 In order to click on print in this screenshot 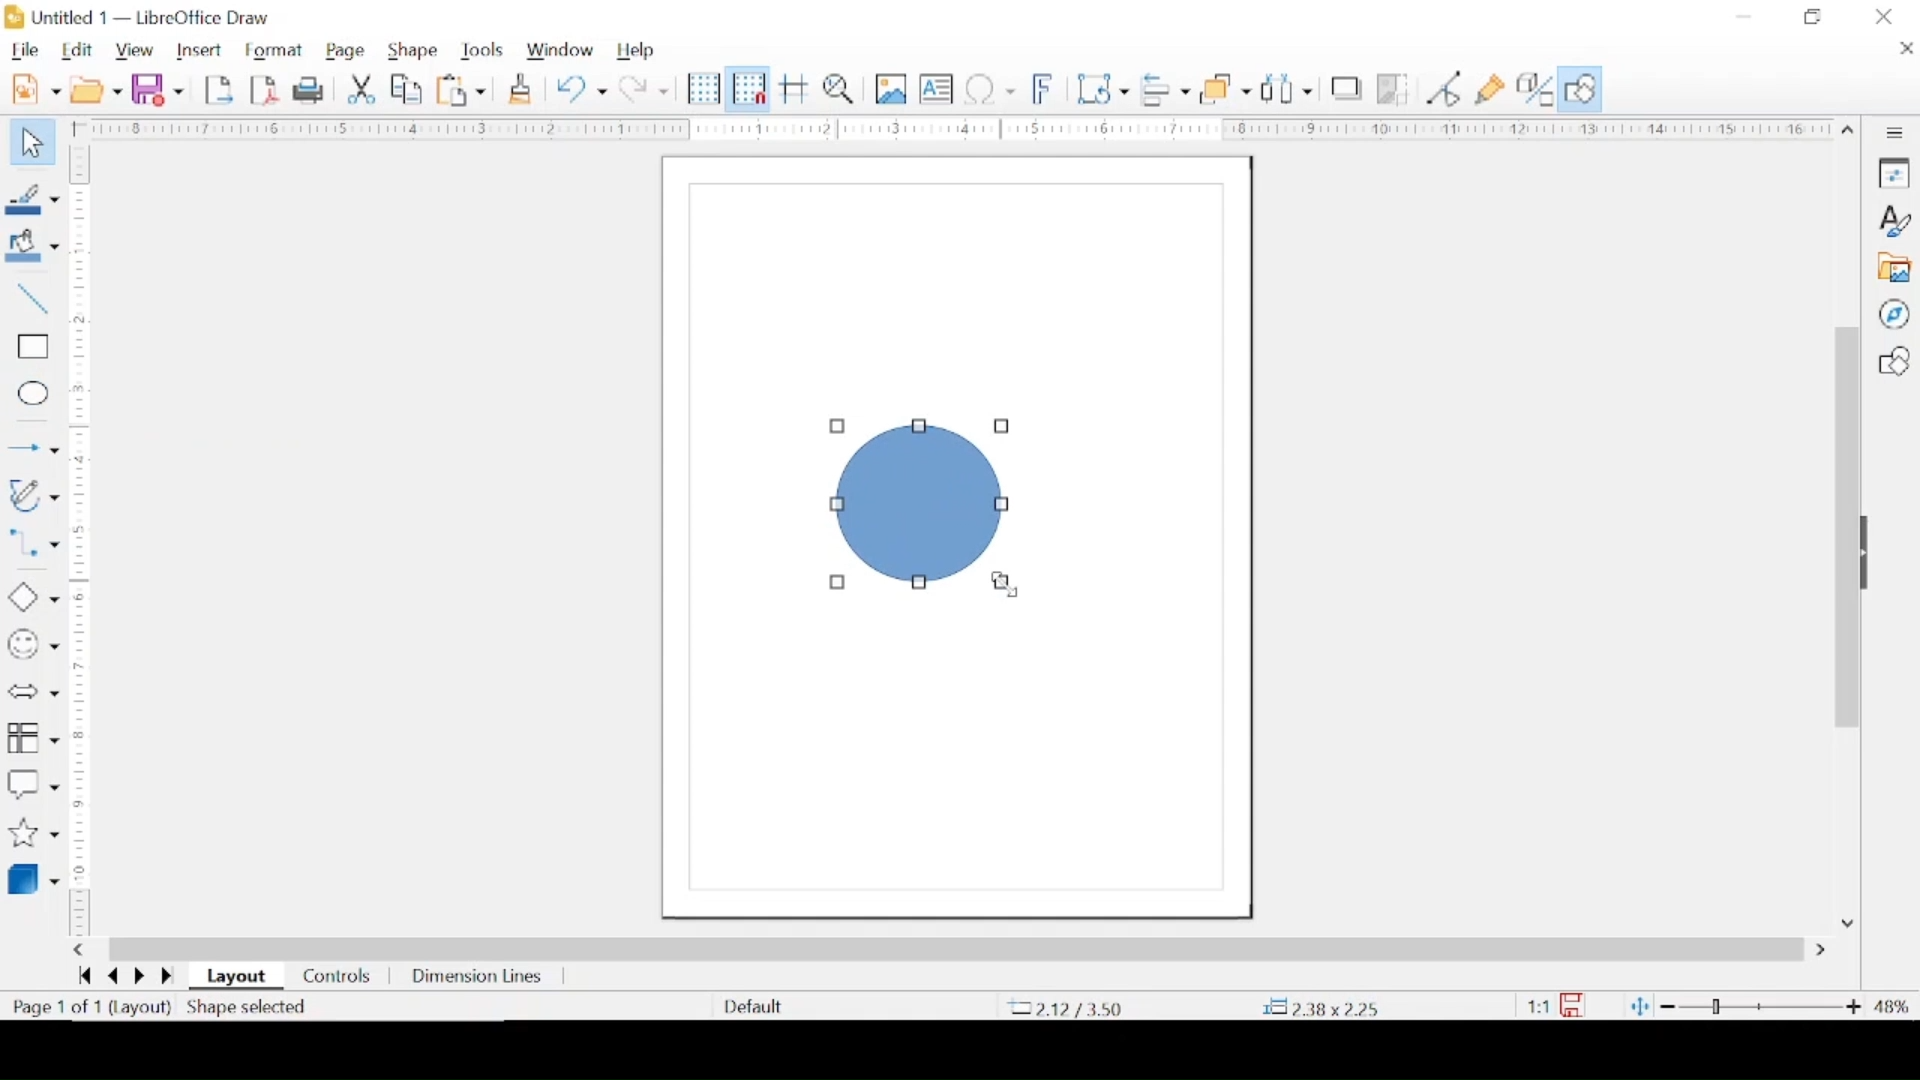, I will do `click(309, 91)`.